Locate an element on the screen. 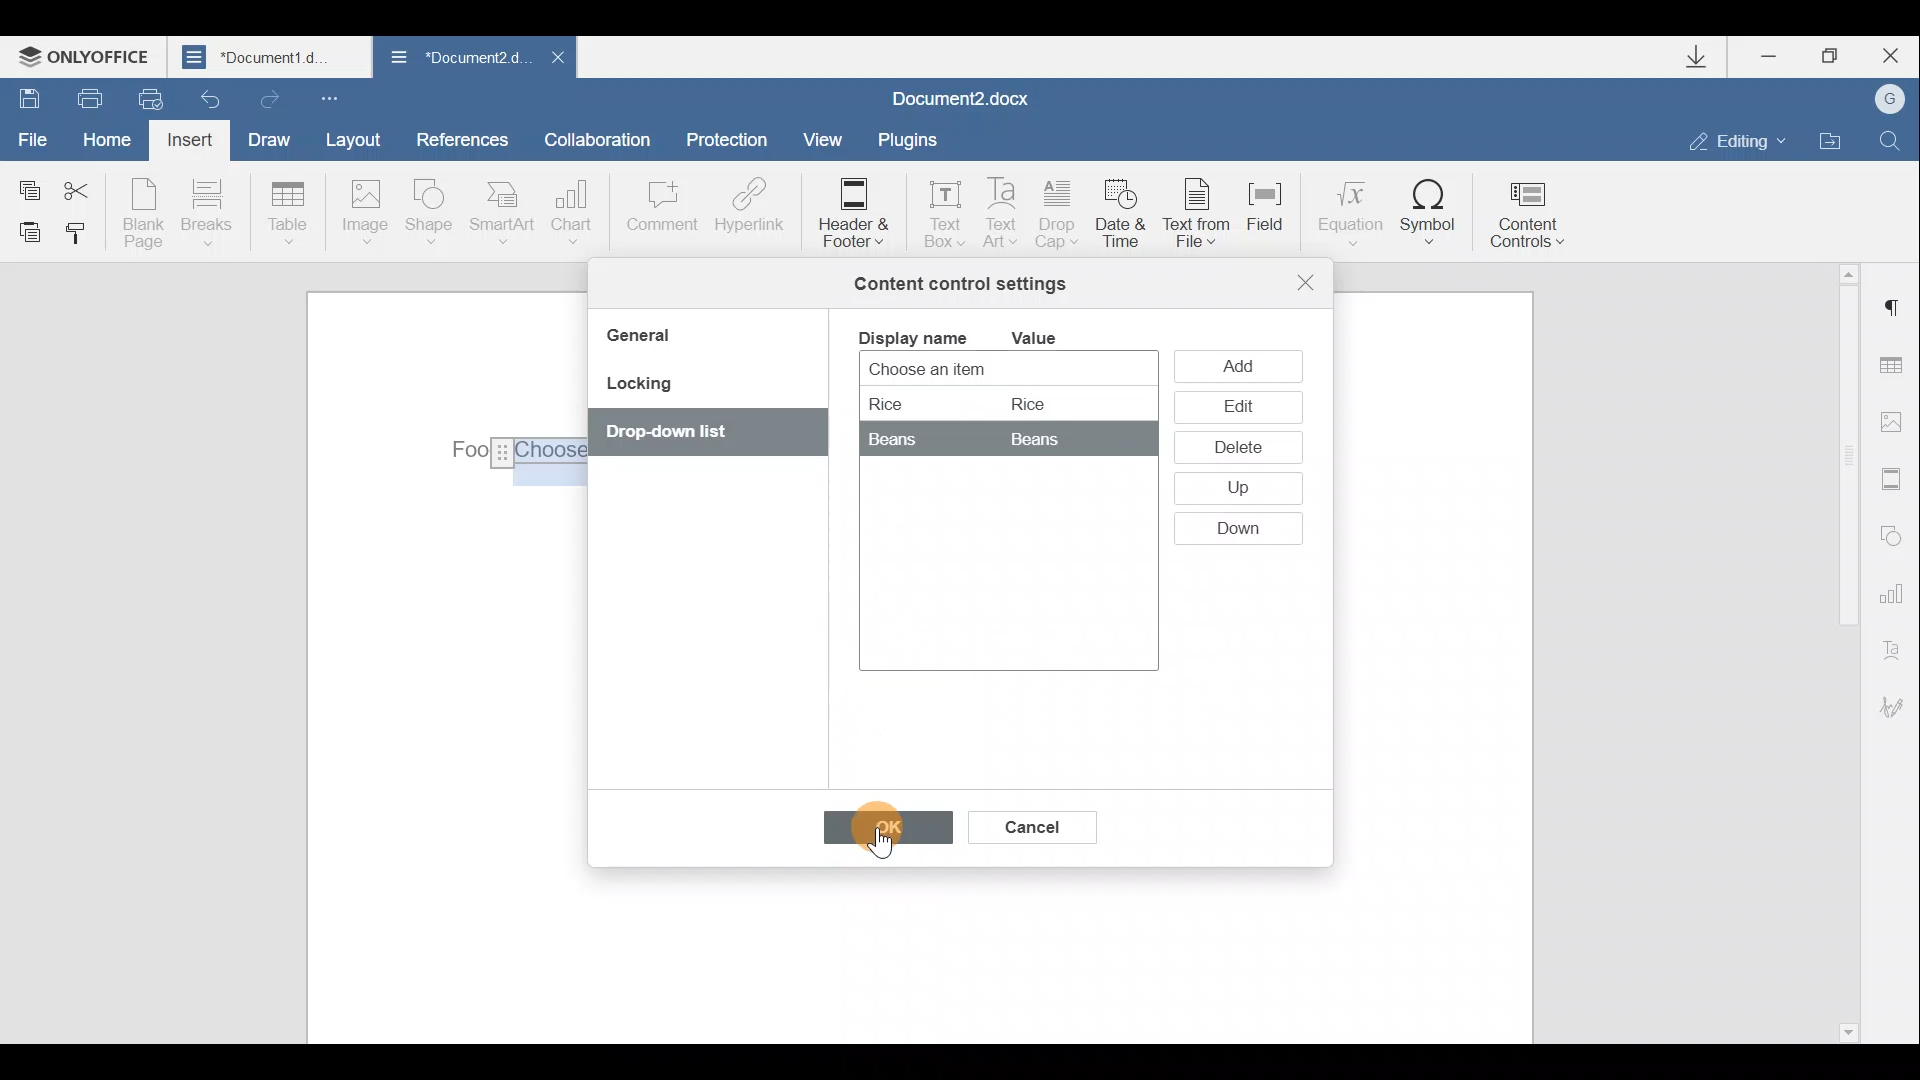 This screenshot has height=1080, width=1920. Header & footer is located at coordinates (852, 211).